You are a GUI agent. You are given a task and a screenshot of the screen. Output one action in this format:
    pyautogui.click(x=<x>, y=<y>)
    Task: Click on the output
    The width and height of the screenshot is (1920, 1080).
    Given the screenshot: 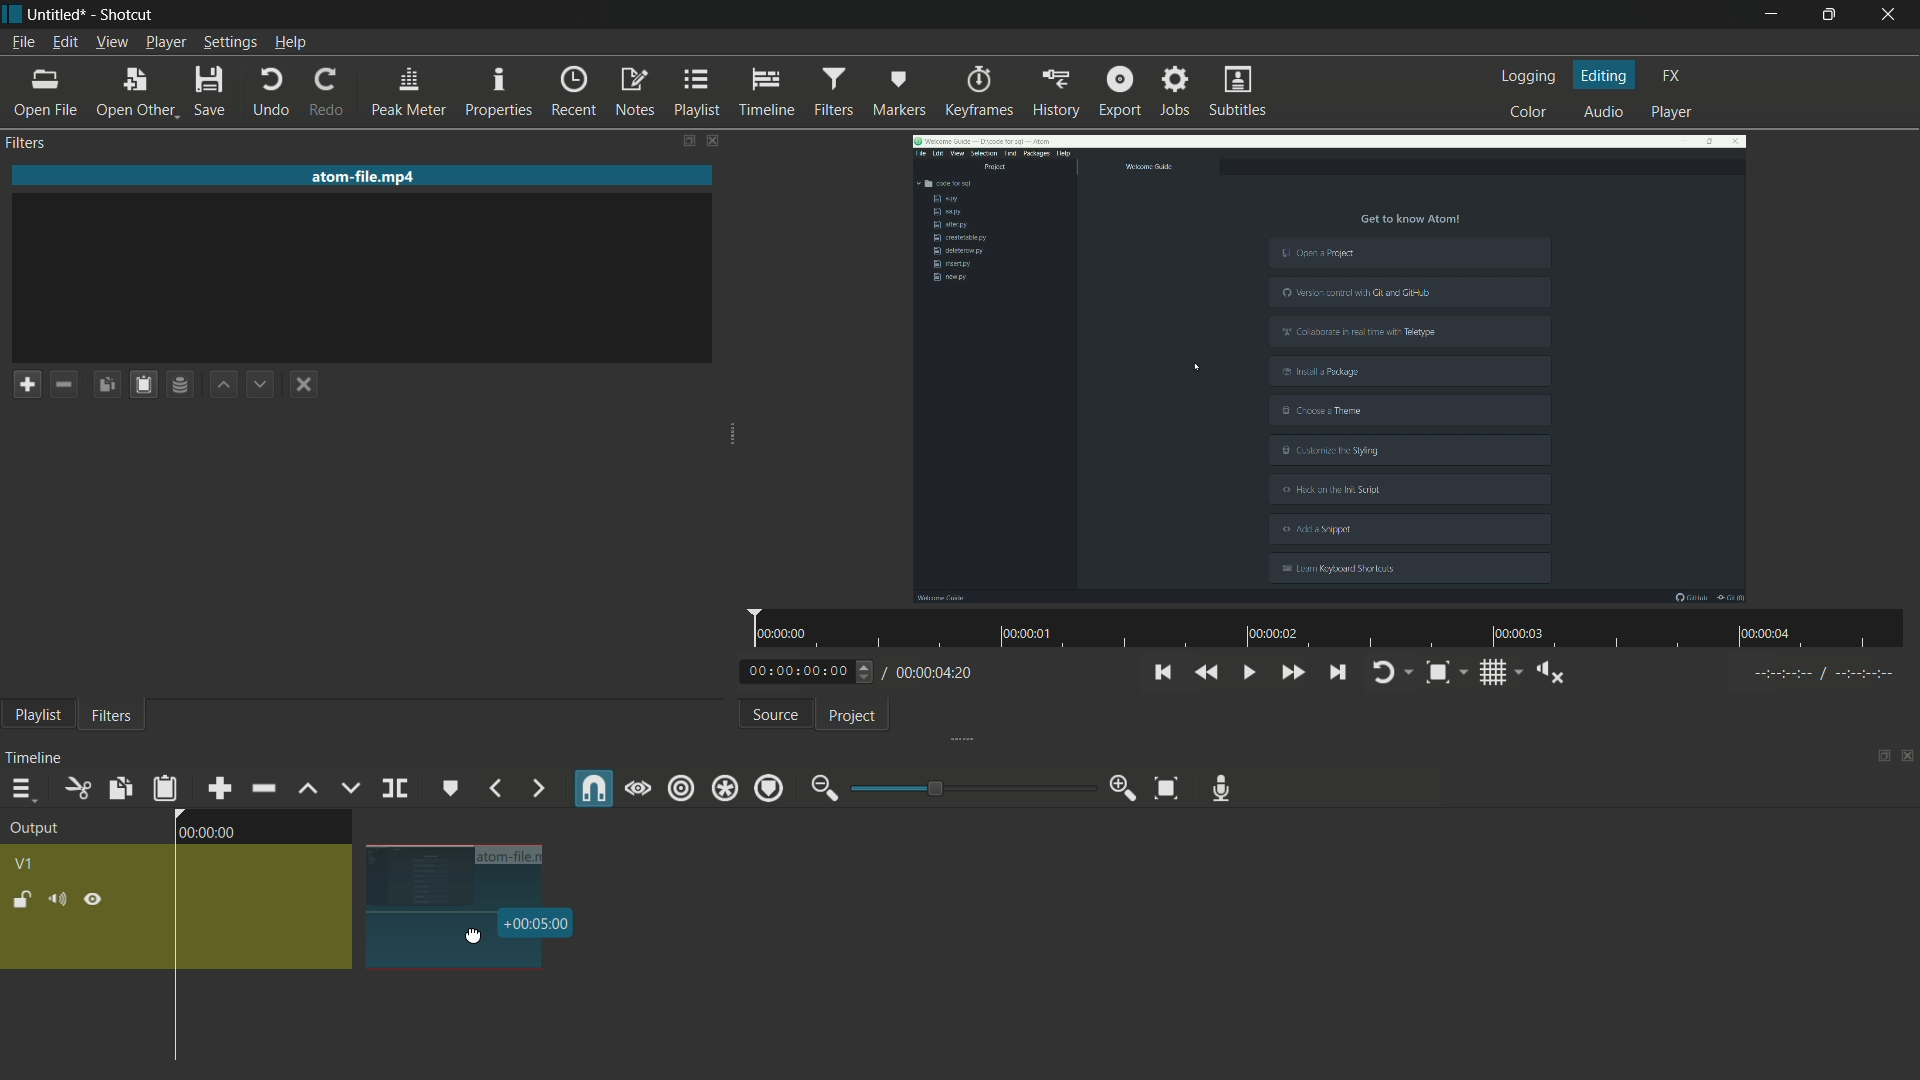 What is the action you would take?
    pyautogui.click(x=33, y=828)
    